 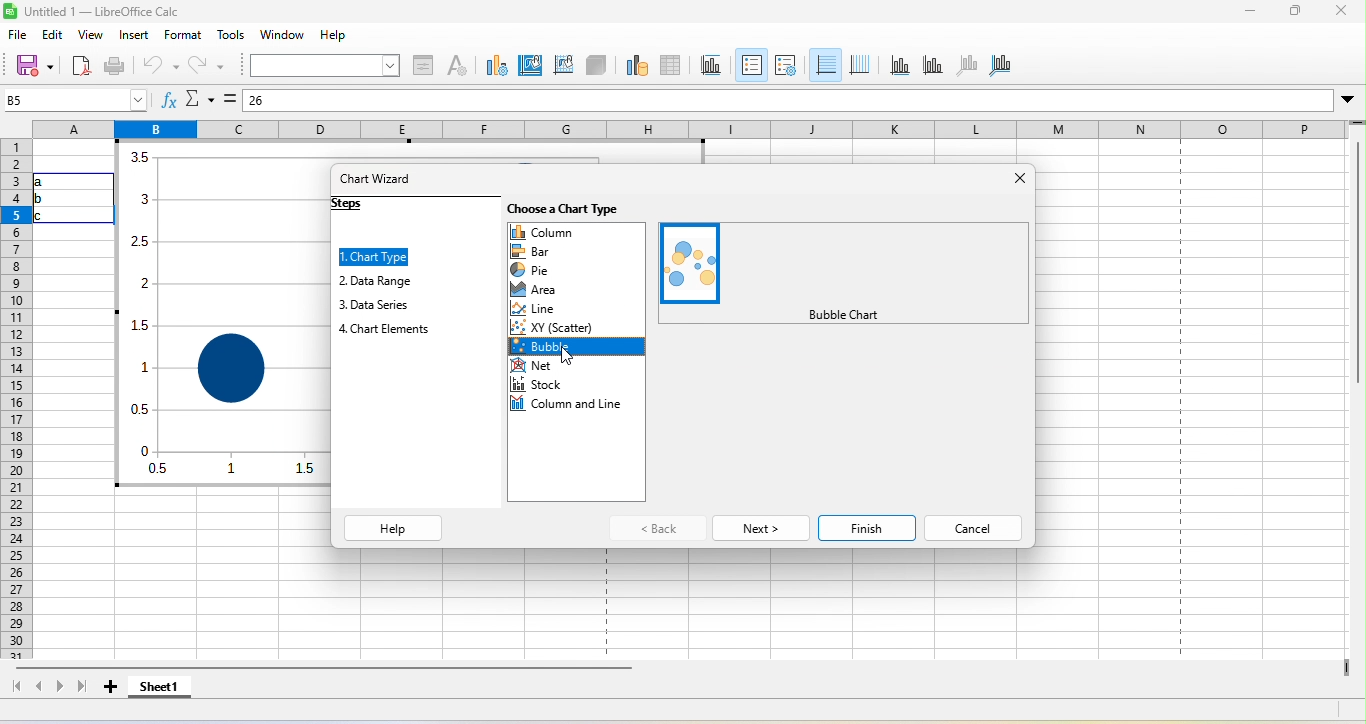 I want to click on sheet 1, so click(x=161, y=690).